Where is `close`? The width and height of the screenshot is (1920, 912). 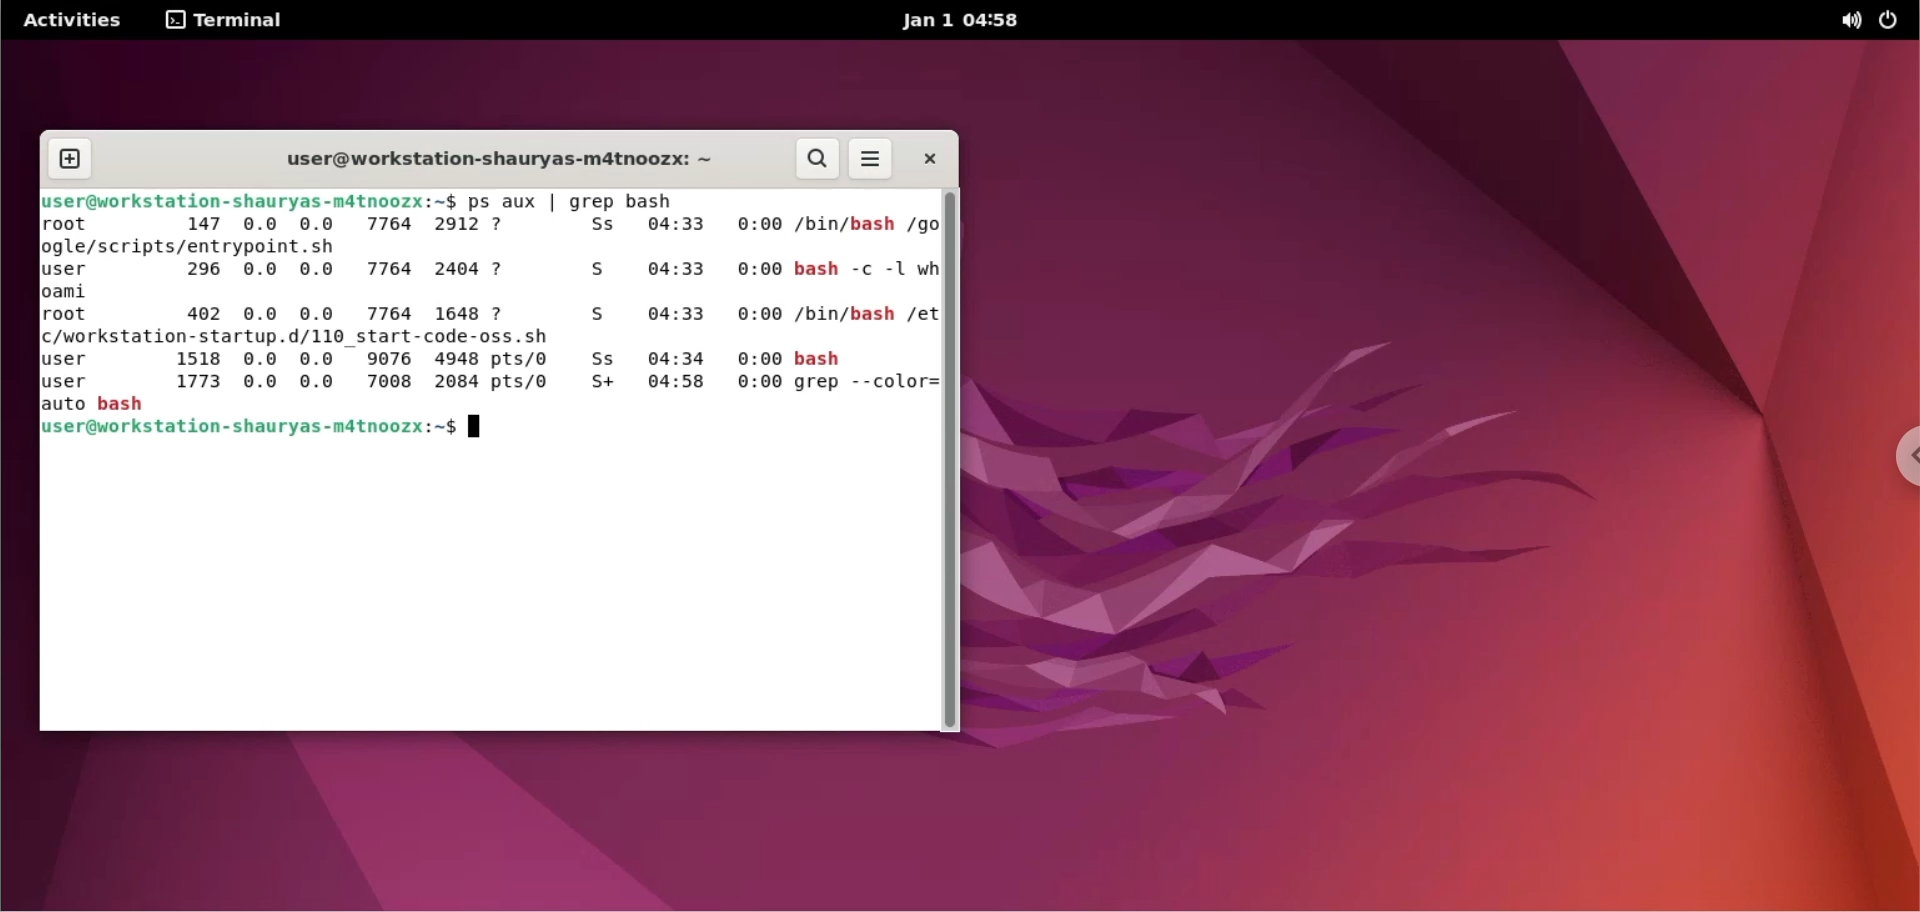 close is located at coordinates (928, 160).